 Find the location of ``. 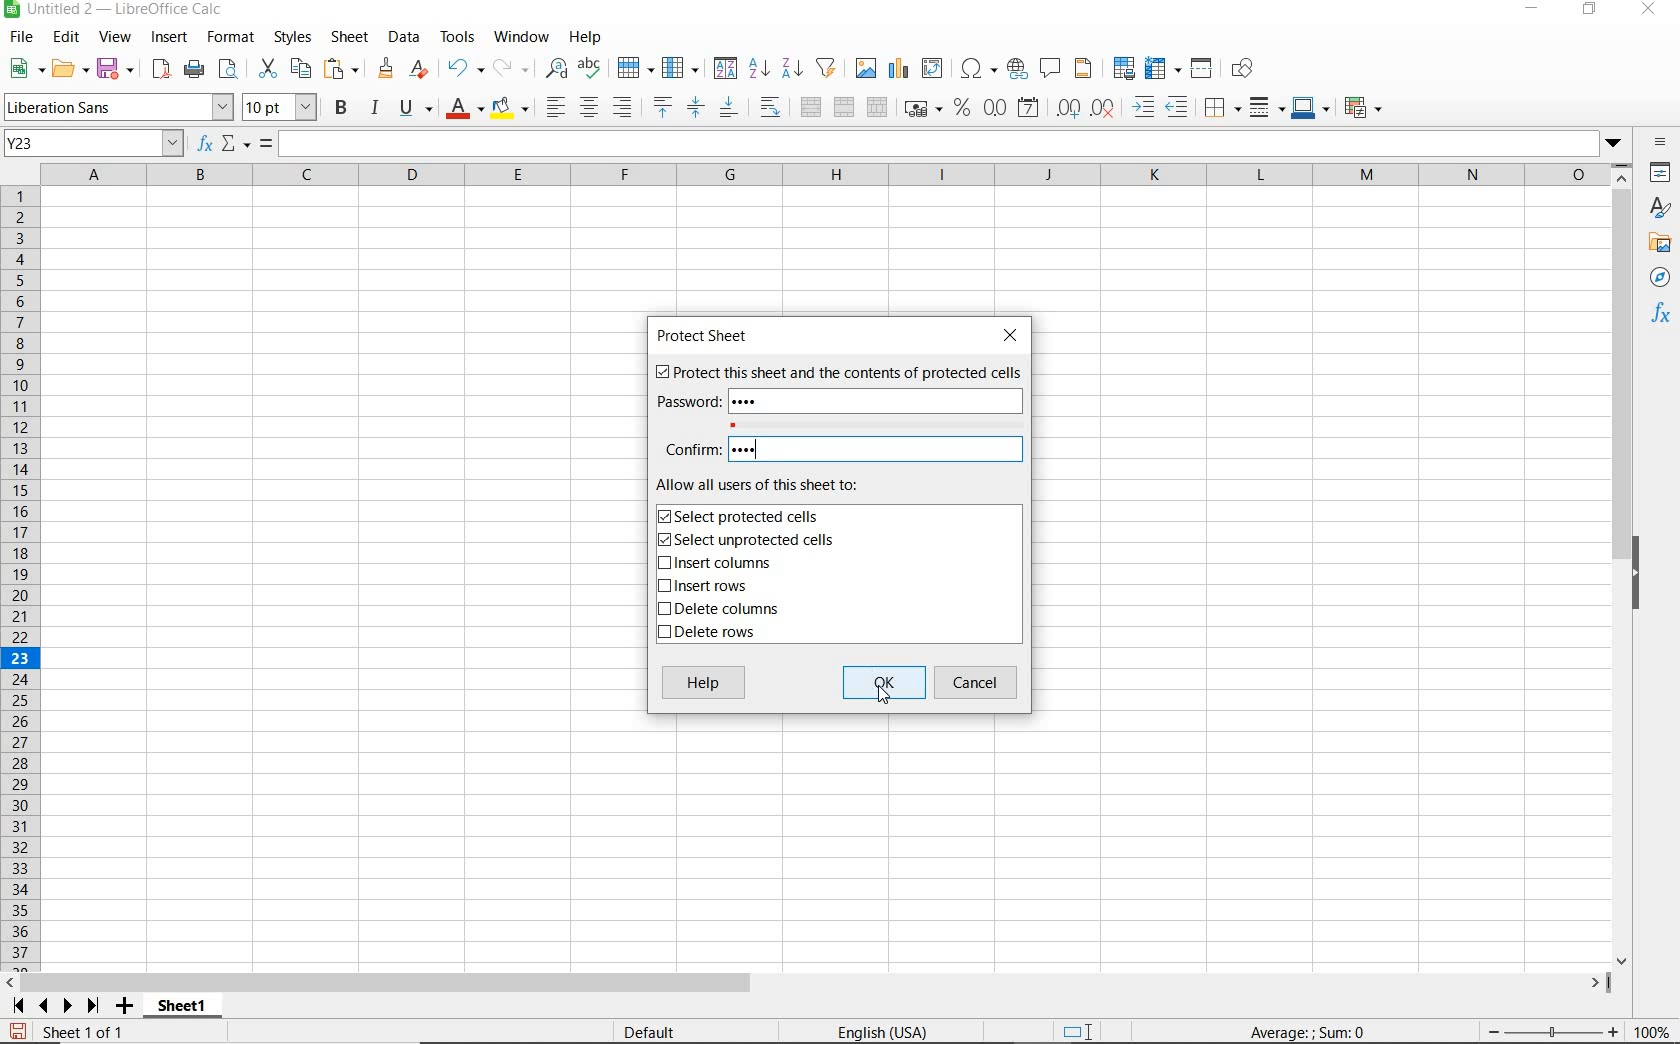

 is located at coordinates (883, 681).